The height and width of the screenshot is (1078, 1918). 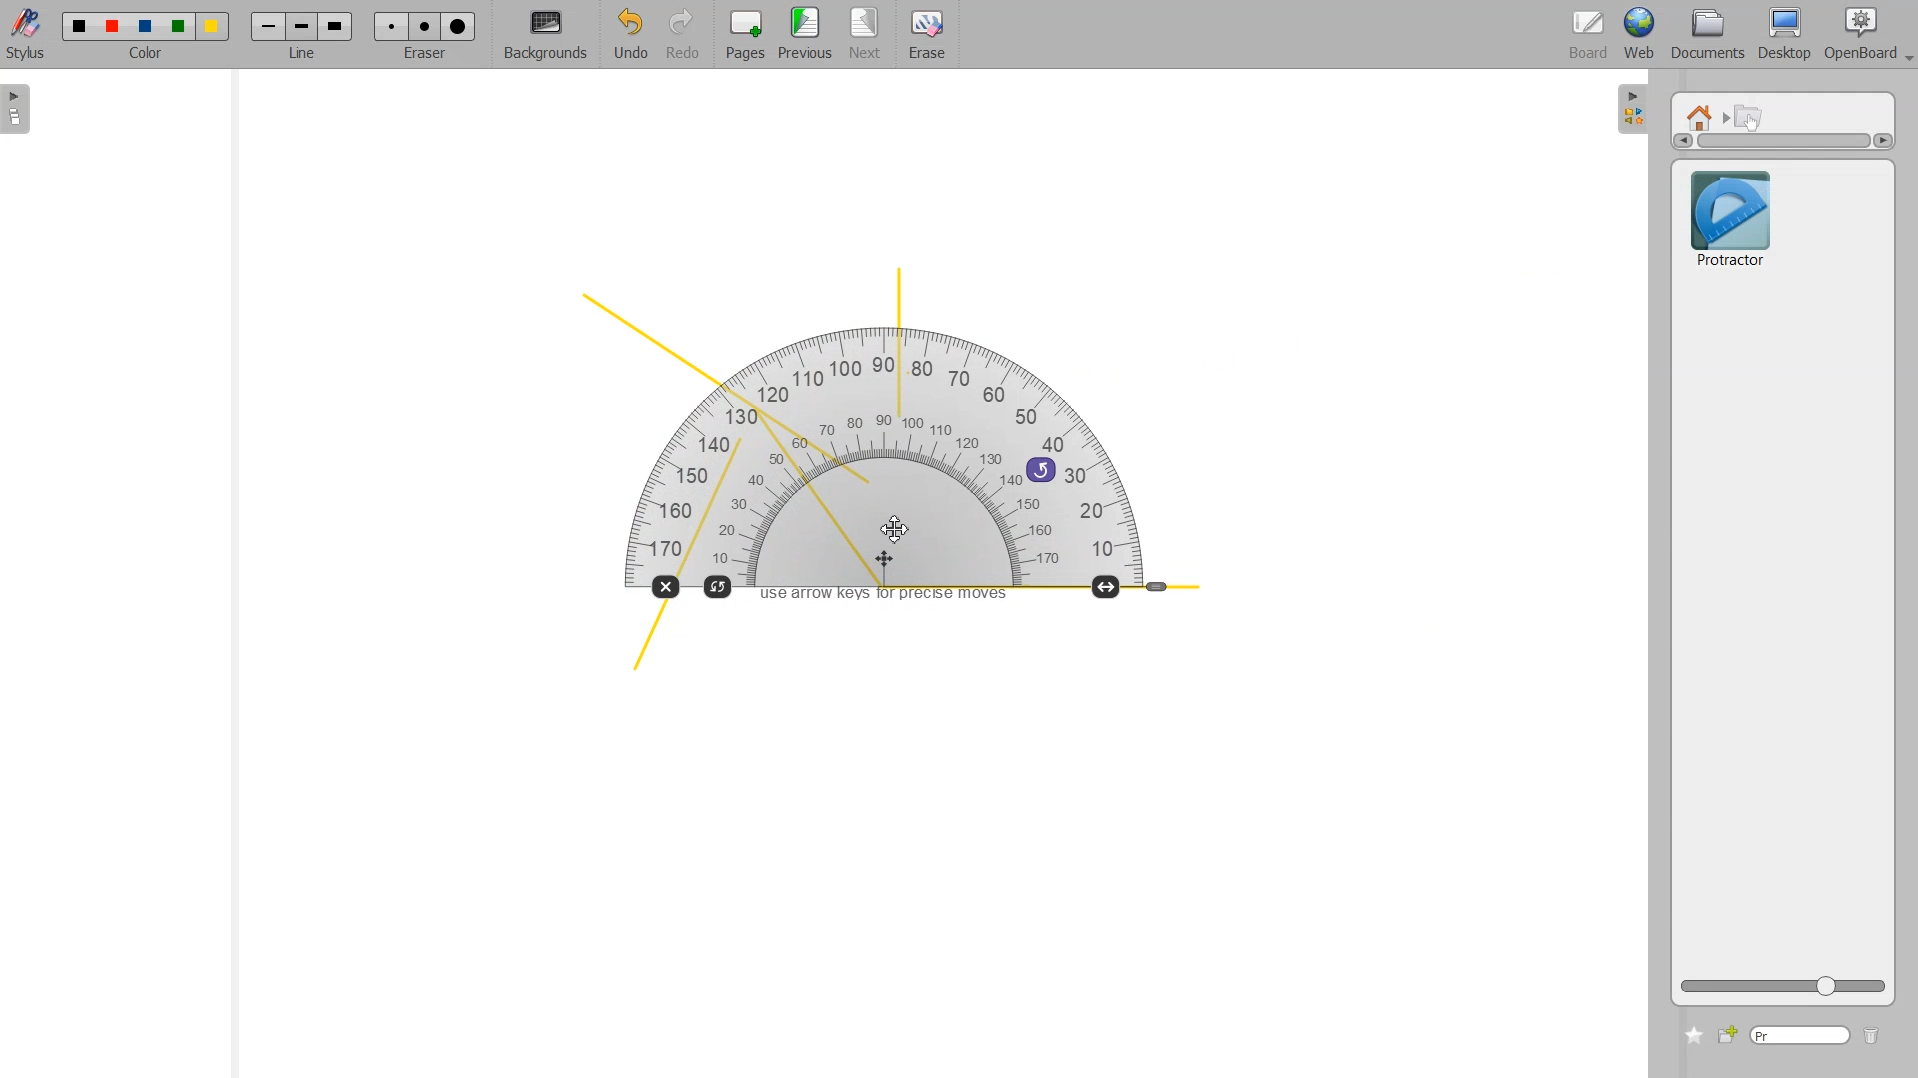 What do you see at coordinates (664, 587) in the screenshot?
I see `Remove` at bounding box center [664, 587].